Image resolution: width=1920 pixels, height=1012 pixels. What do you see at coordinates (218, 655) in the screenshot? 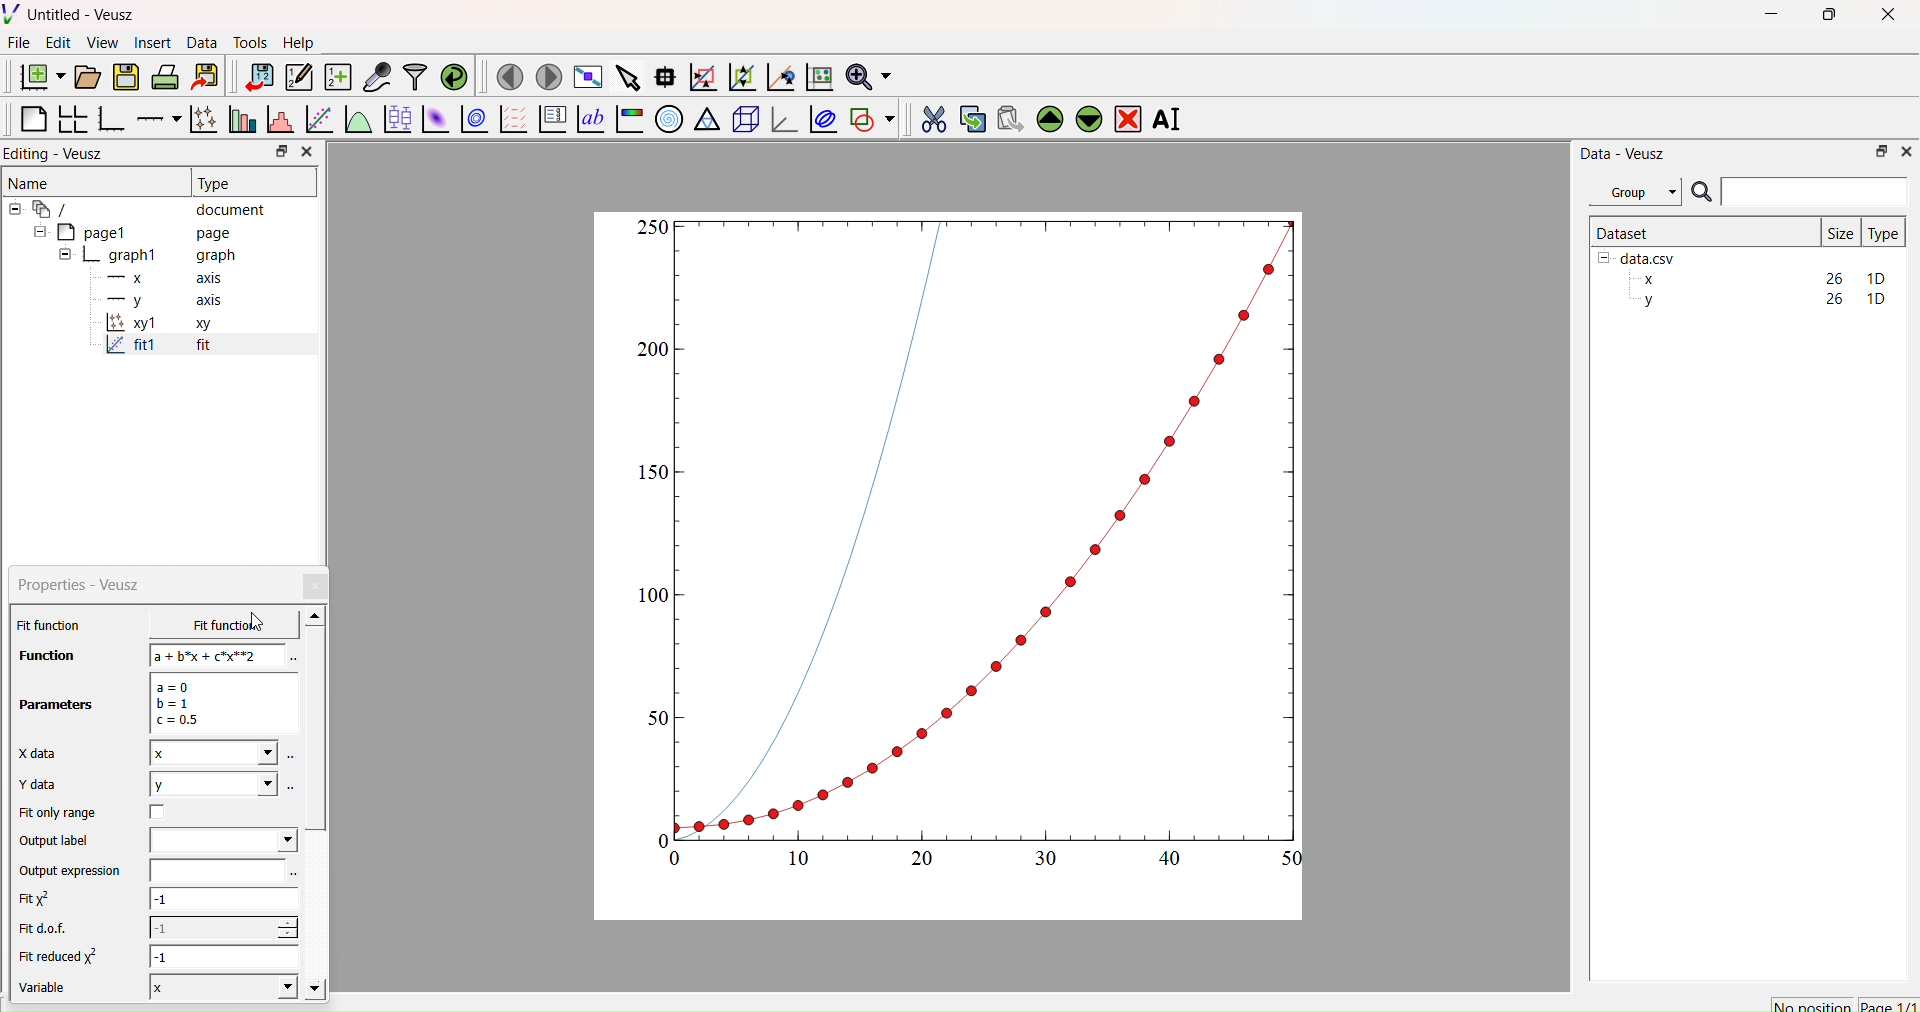
I see `a+b*x+c*x**2` at bounding box center [218, 655].